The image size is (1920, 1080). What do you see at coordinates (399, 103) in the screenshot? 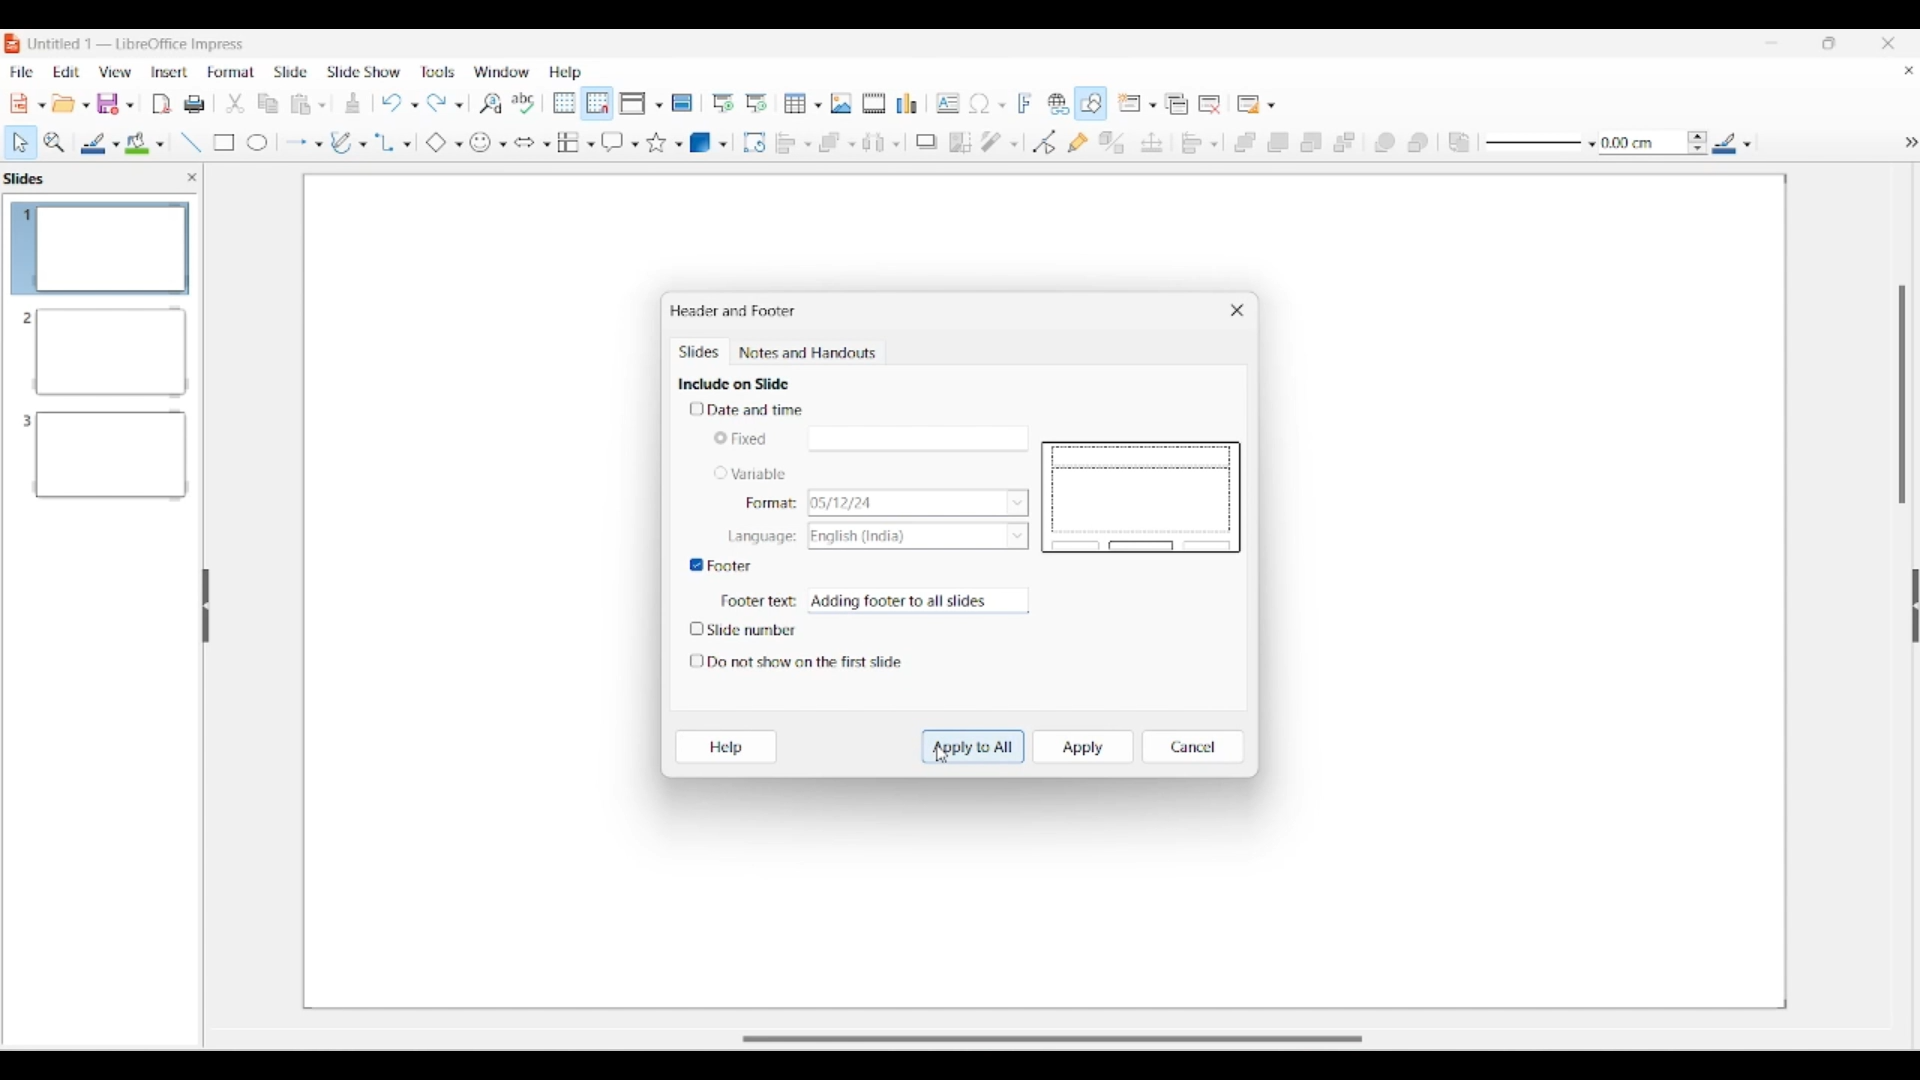
I see `Undo options` at bounding box center [399, 103].